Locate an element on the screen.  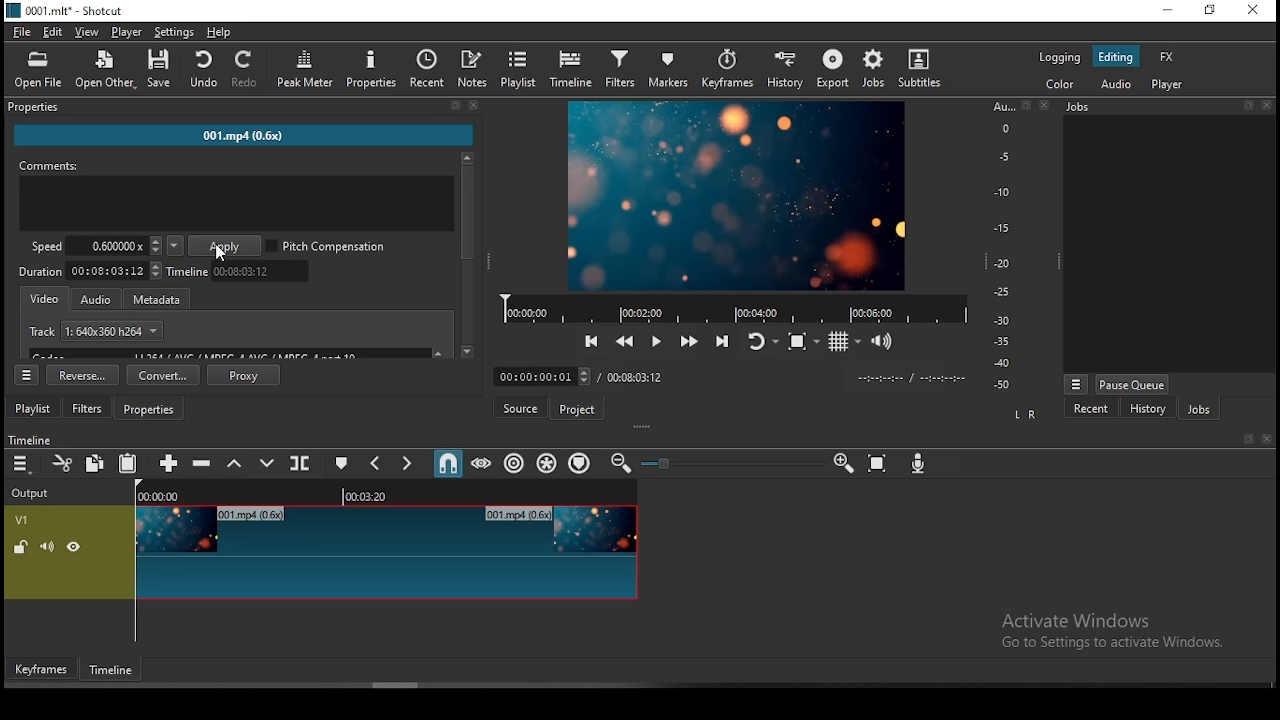
video duration is located at coordinates (87, 271).